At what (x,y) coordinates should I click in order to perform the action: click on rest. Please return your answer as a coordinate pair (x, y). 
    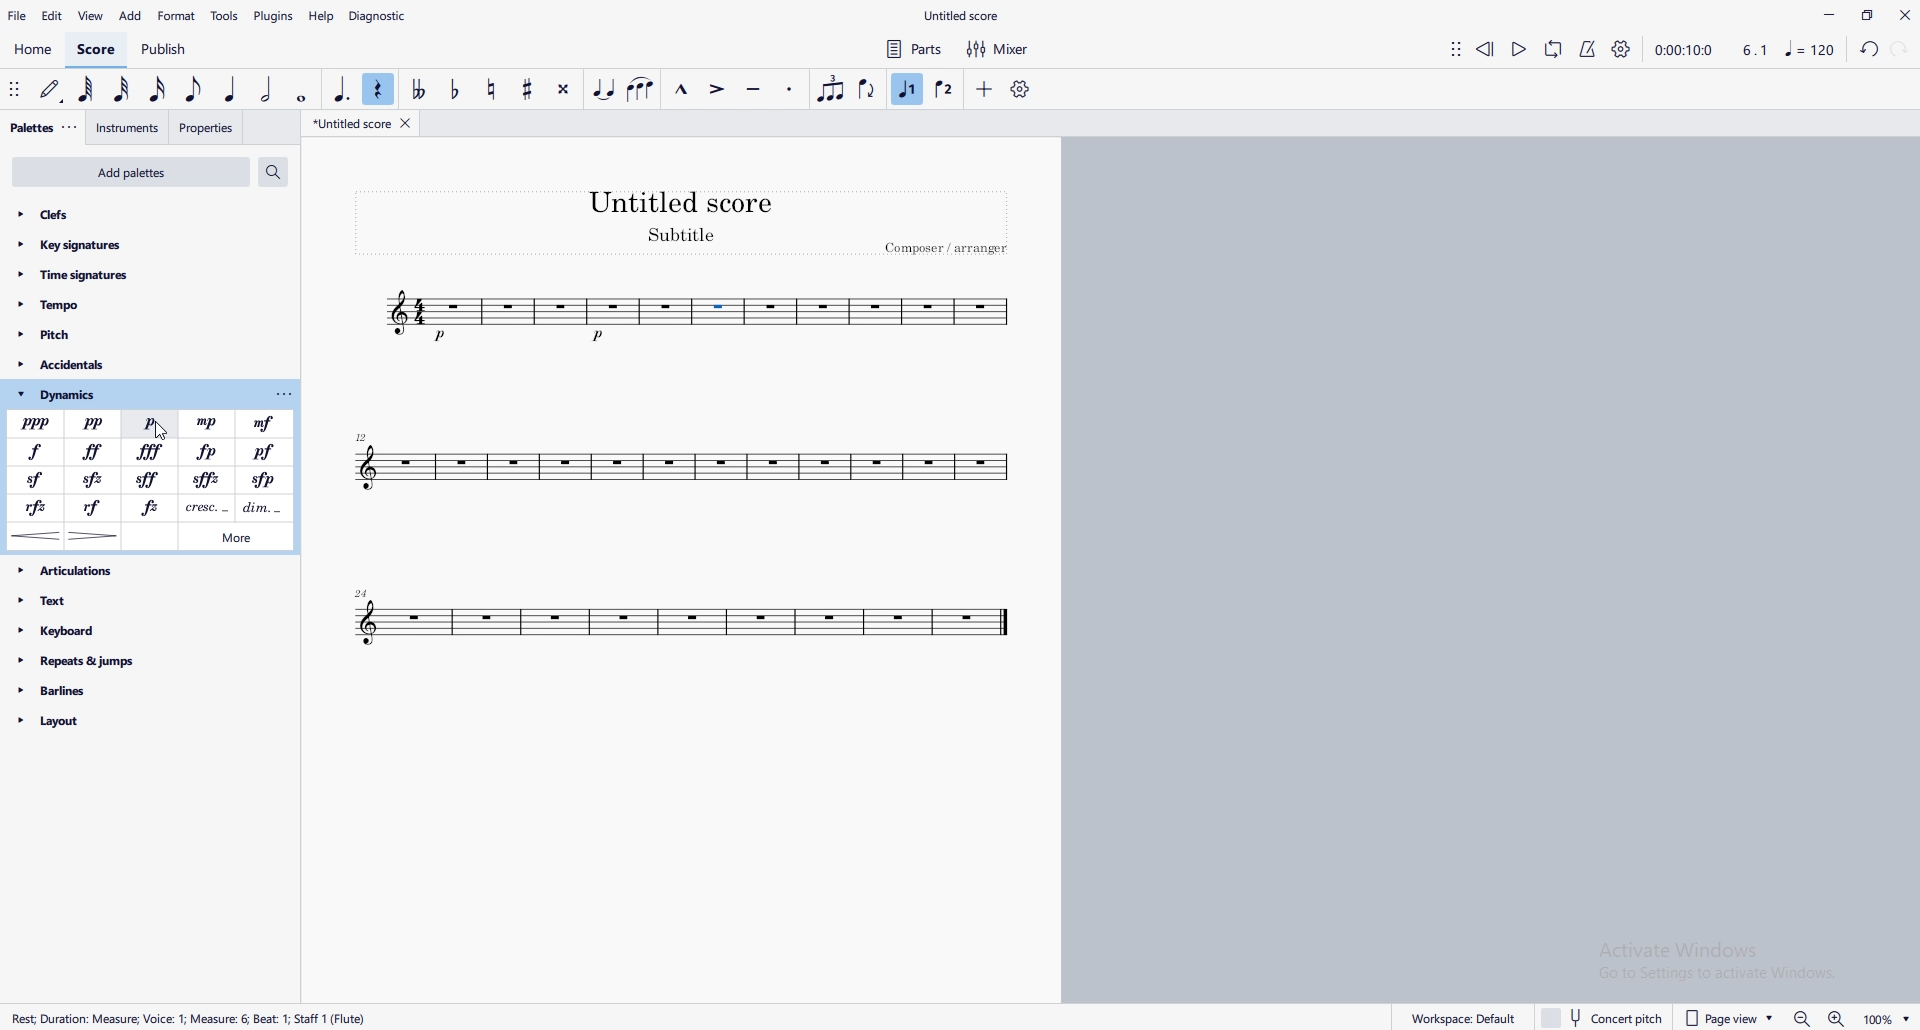
    Looking at the image, I should click on (380, 88).